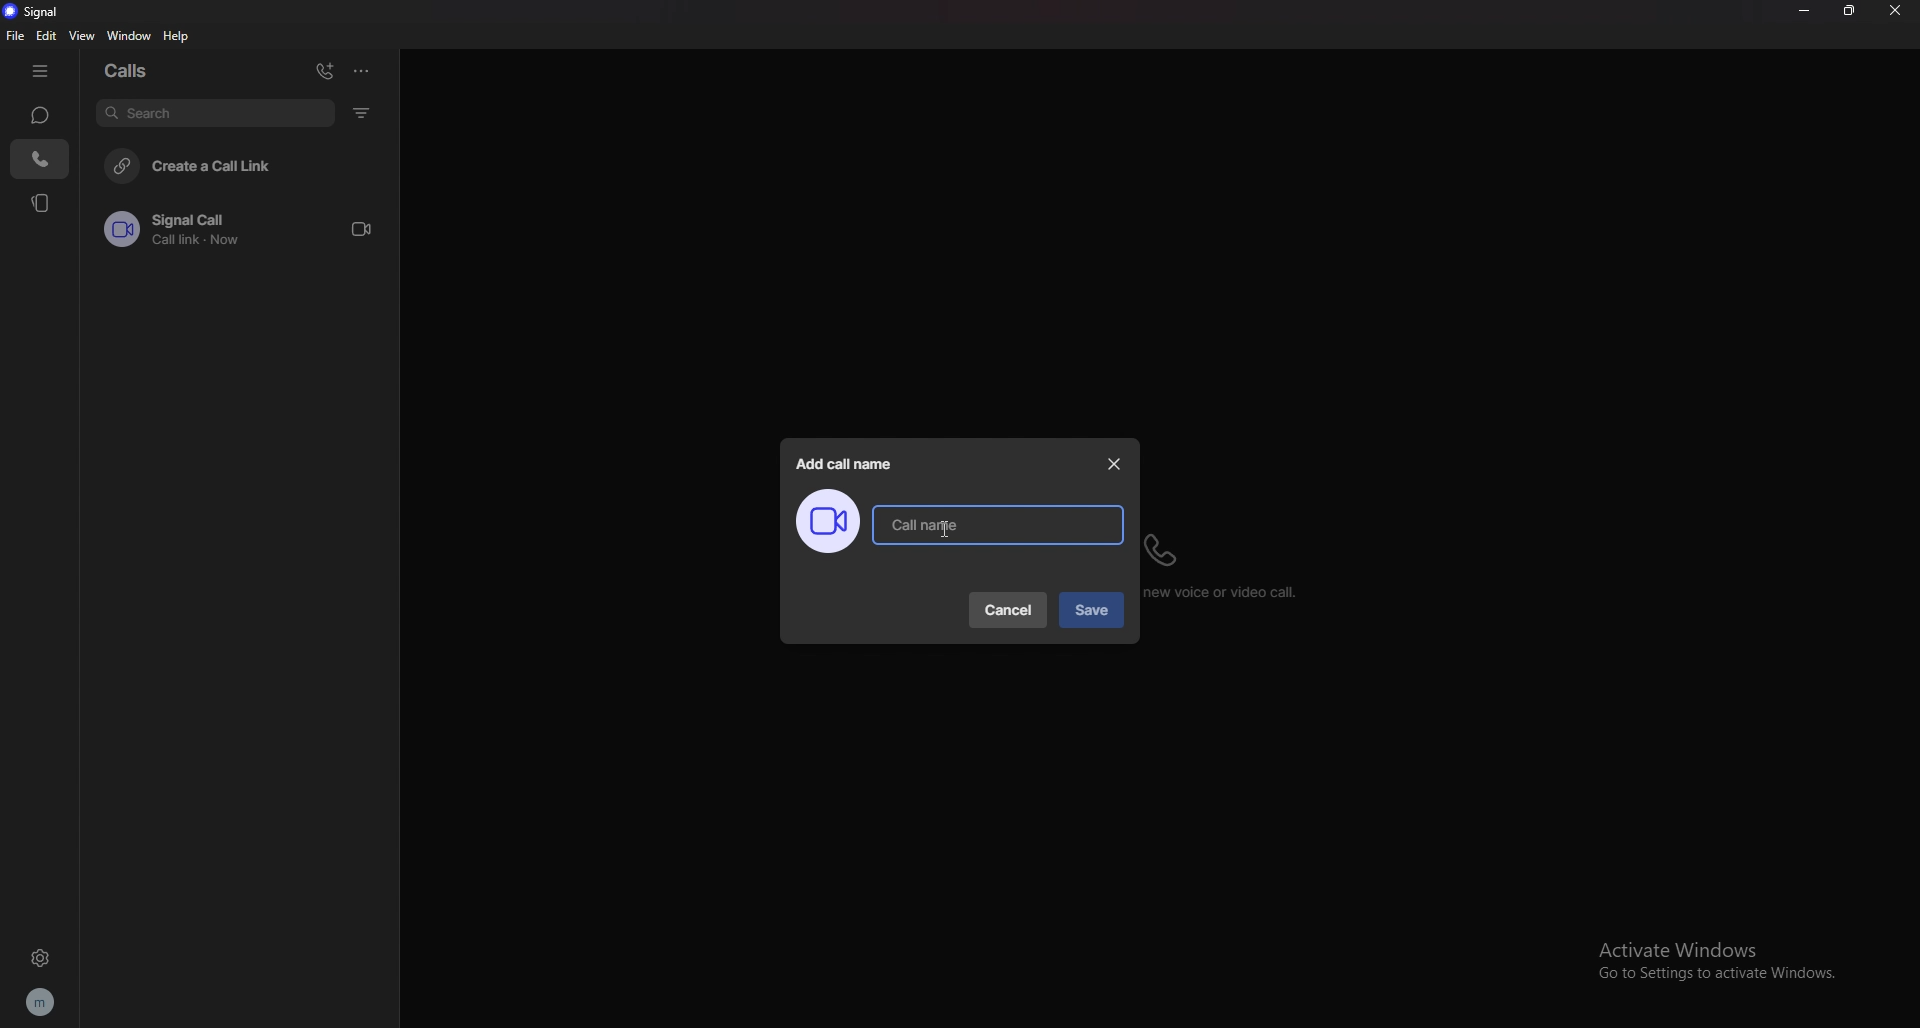 The height and width of the screenshot is (1028, 1920). I want to click on help, so click(177, 36).